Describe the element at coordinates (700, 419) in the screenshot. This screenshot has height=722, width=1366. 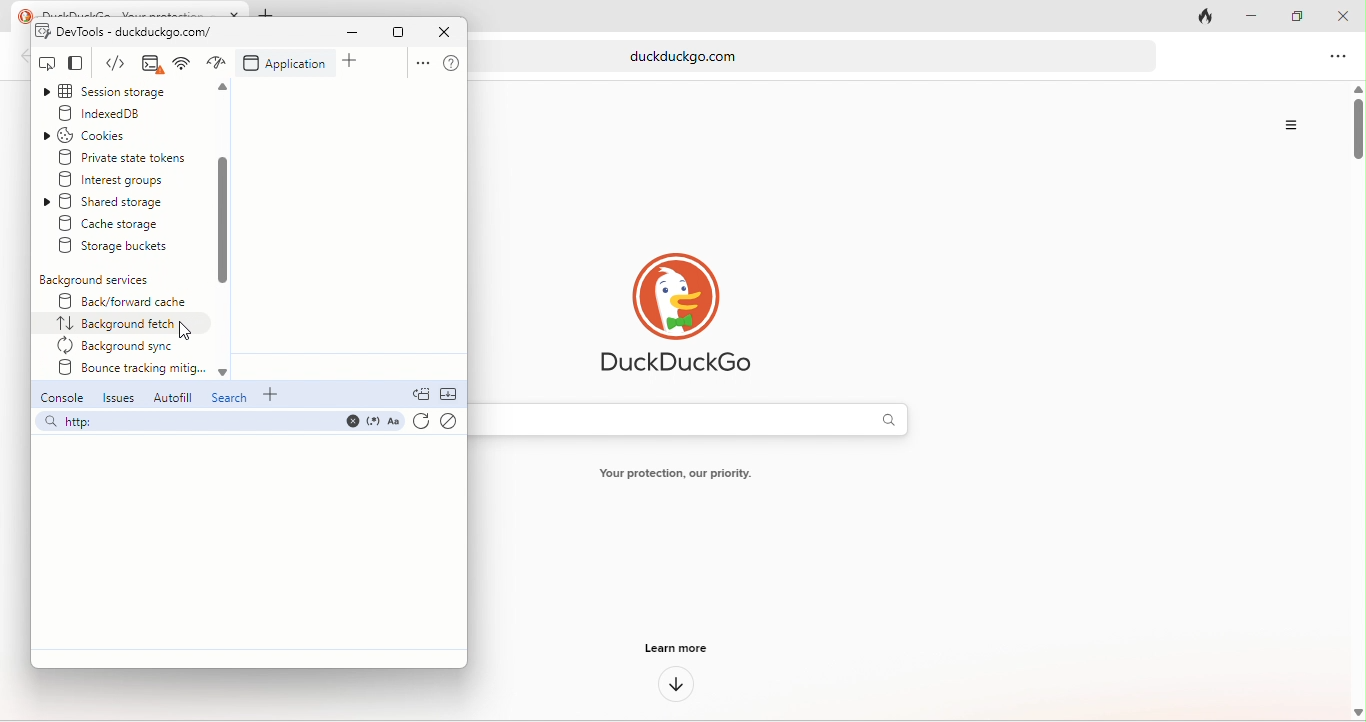
I see `search bar` at that location.